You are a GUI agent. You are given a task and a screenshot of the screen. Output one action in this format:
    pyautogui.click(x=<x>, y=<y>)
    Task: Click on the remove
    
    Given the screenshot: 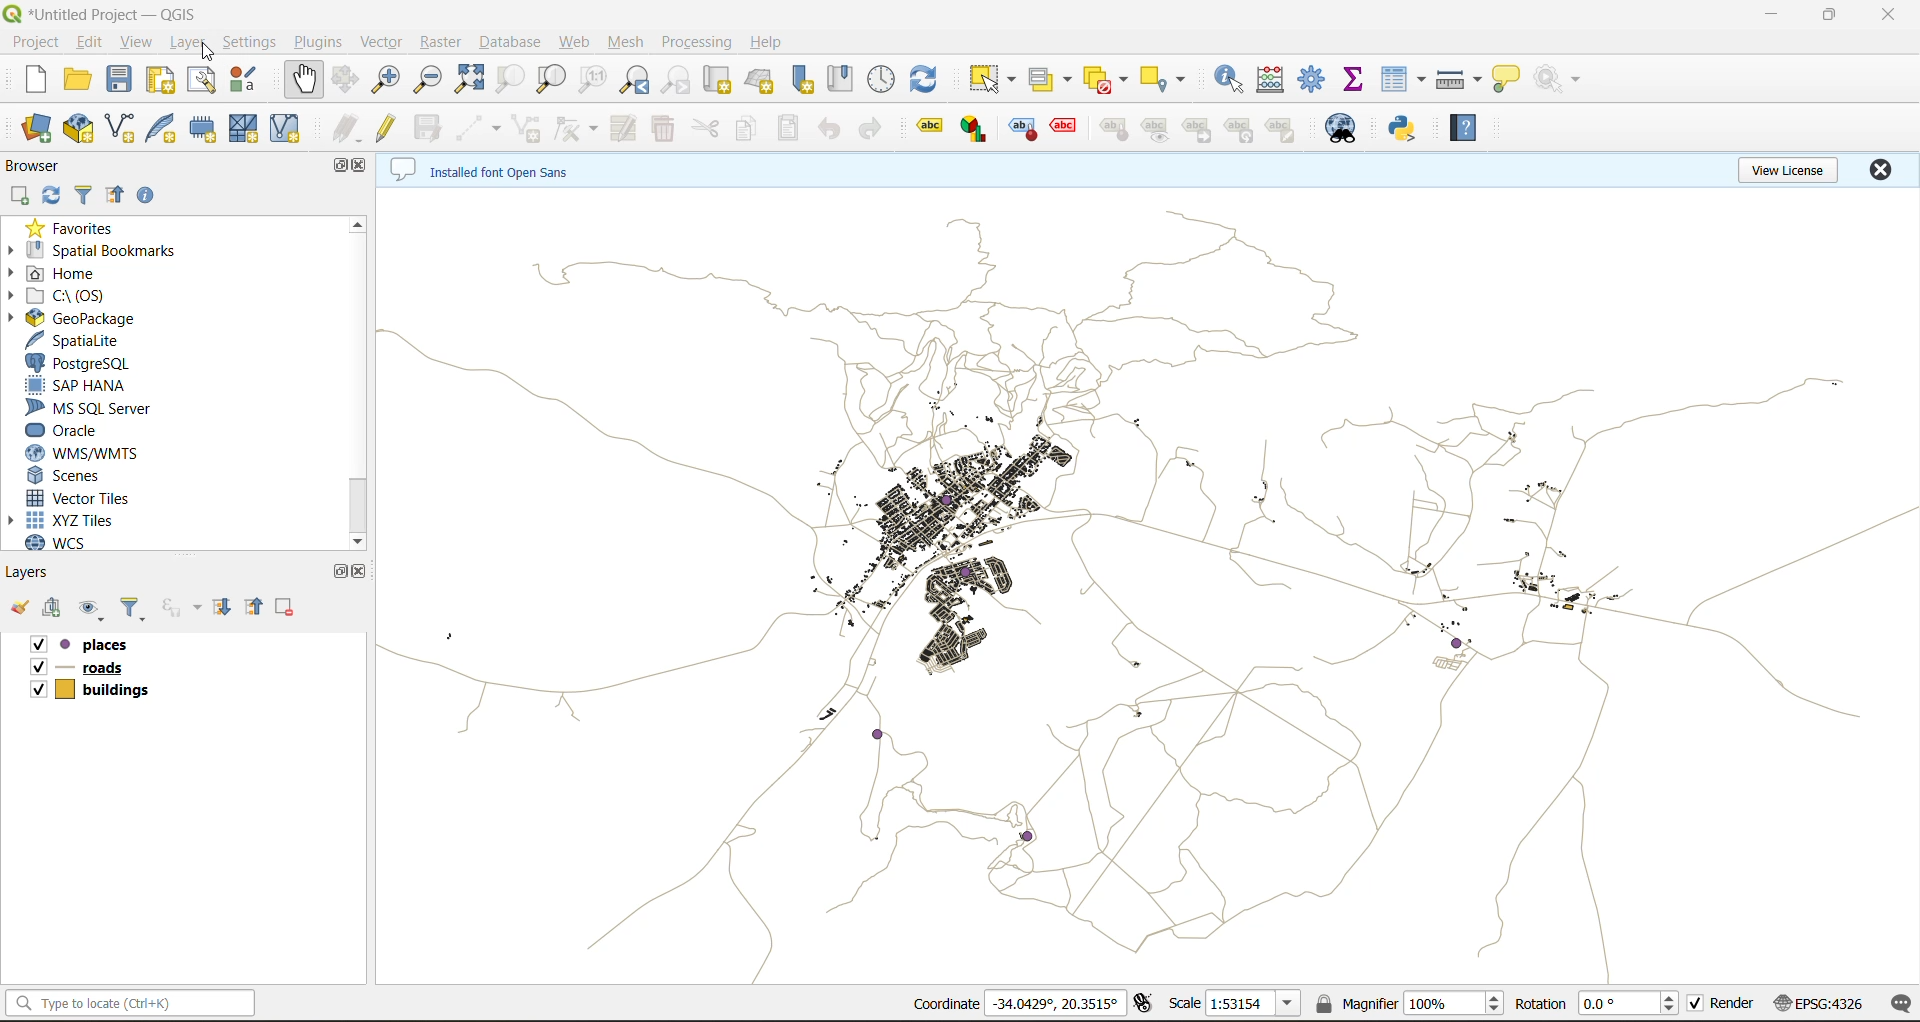 What is the action you would take?
    pyautogui.click(x=286, y=610)
    